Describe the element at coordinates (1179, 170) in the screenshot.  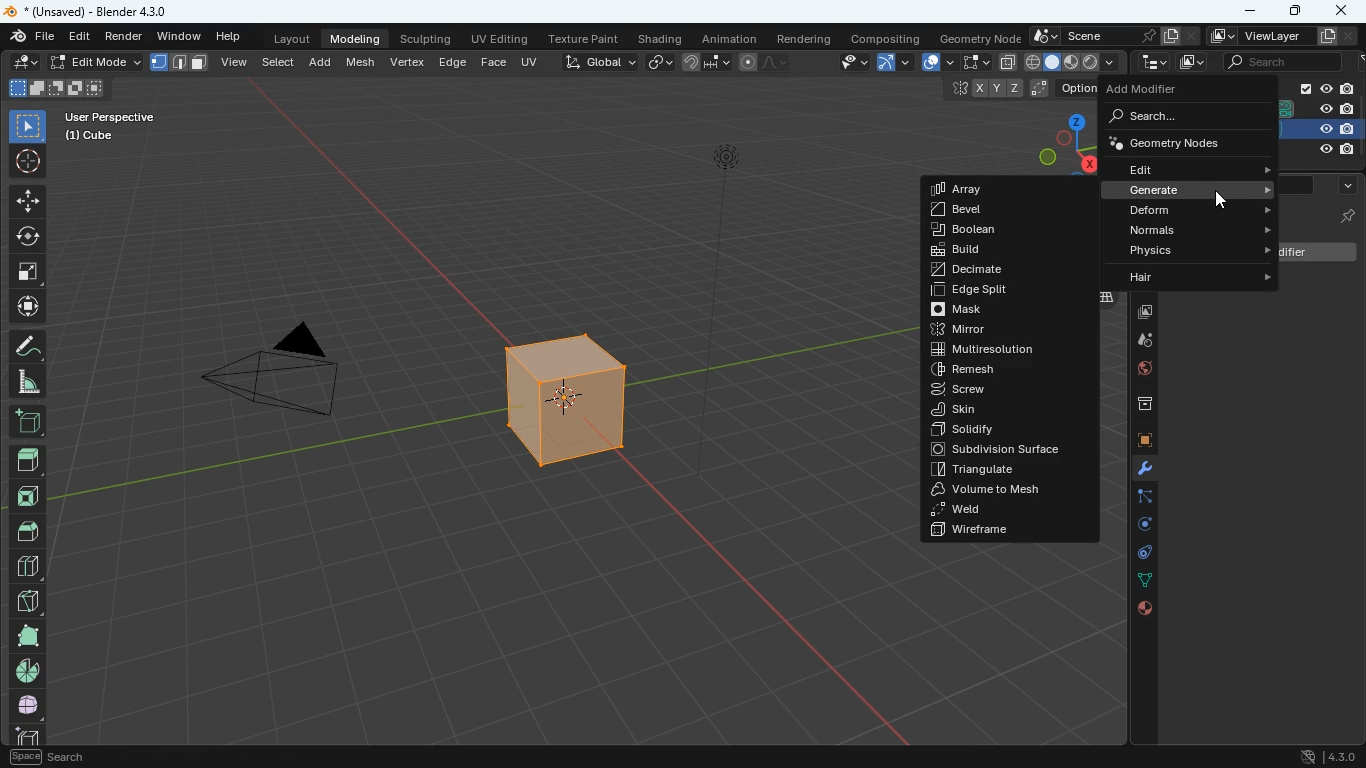
I see `edit` at that location.